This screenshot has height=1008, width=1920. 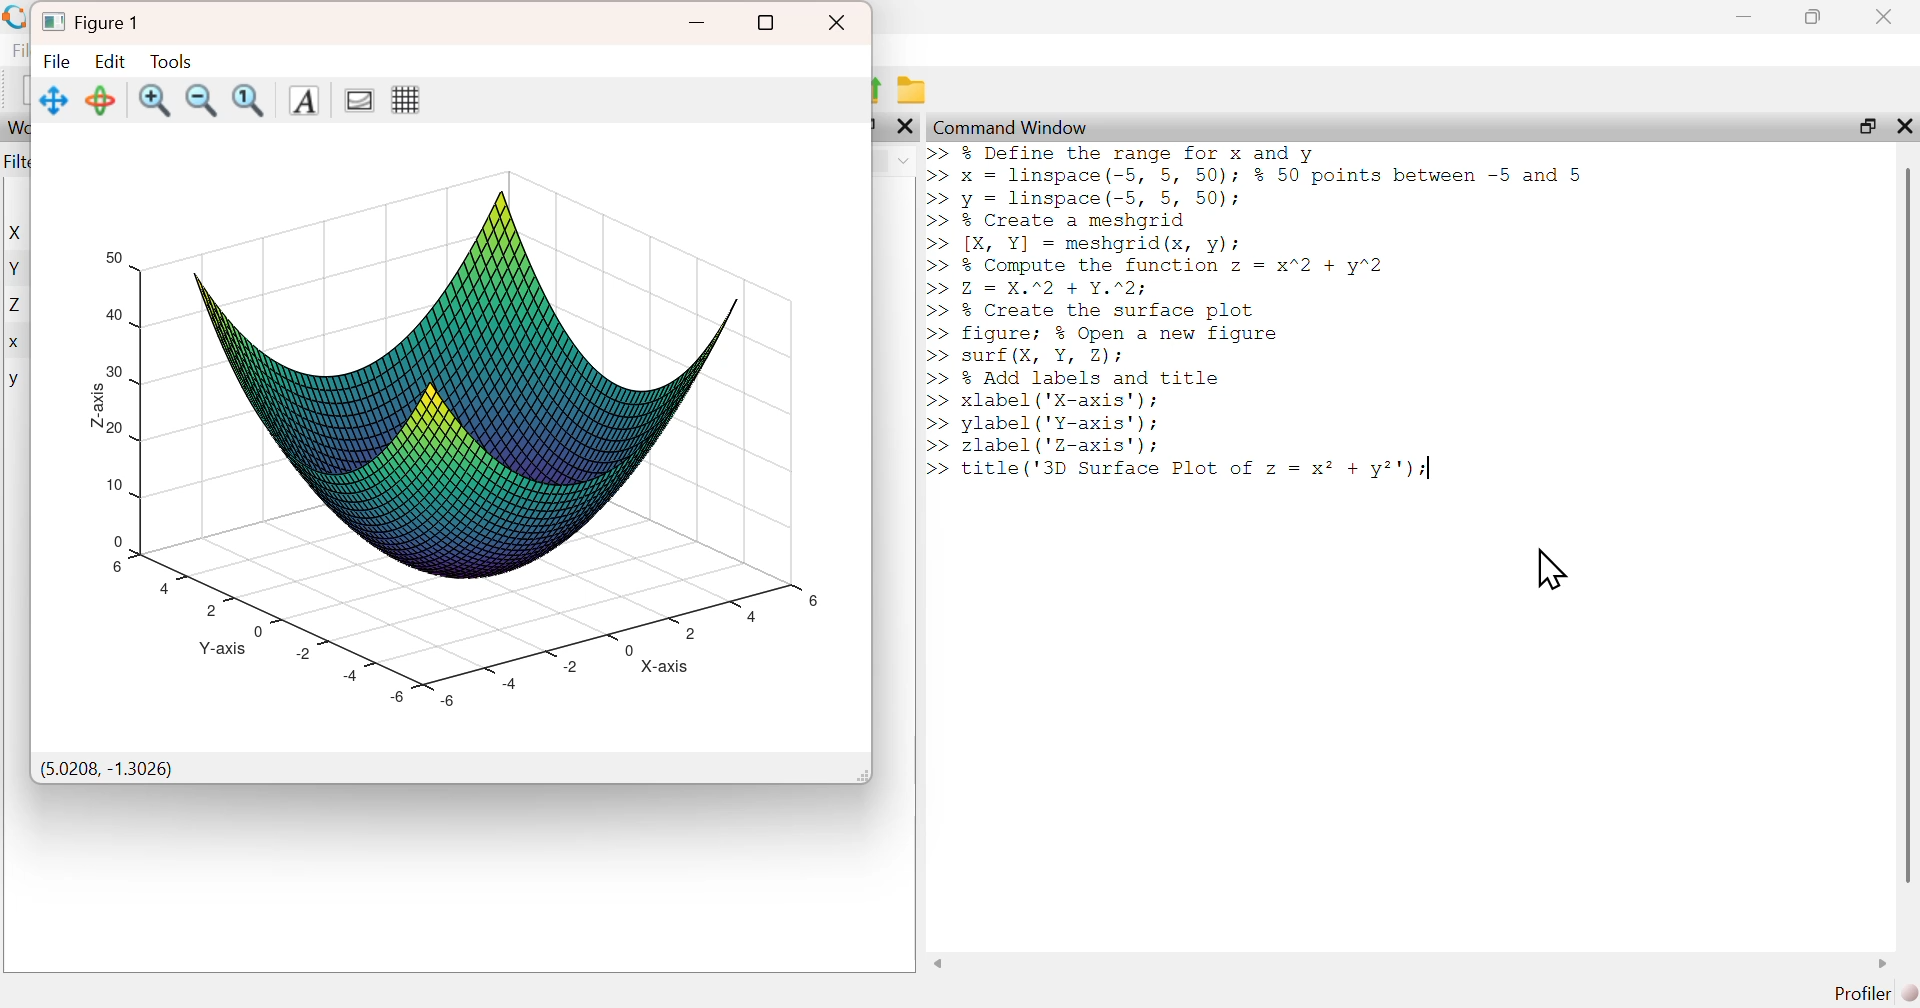 What do you see at coordinates (1013, 127) in the screenshot?
I see `Command Window` at bounding box center [1013, 127].